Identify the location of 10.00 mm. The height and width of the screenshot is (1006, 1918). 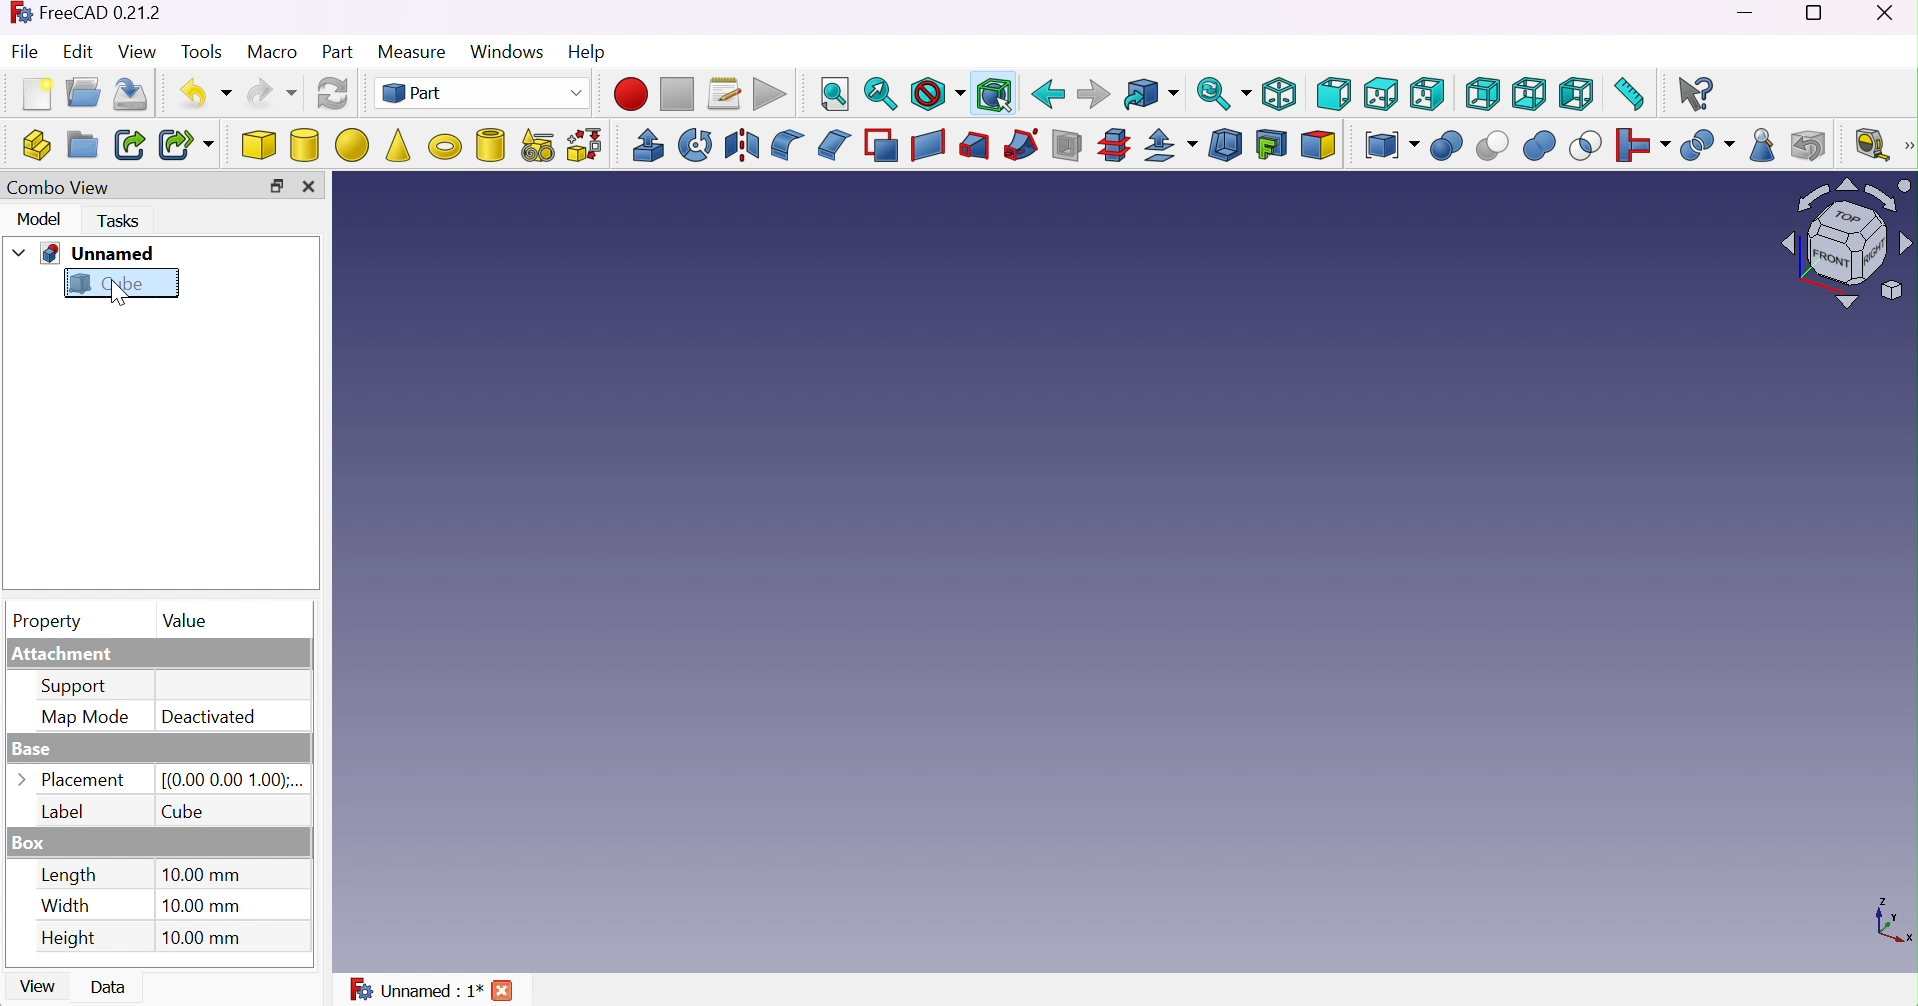
(200, 907).